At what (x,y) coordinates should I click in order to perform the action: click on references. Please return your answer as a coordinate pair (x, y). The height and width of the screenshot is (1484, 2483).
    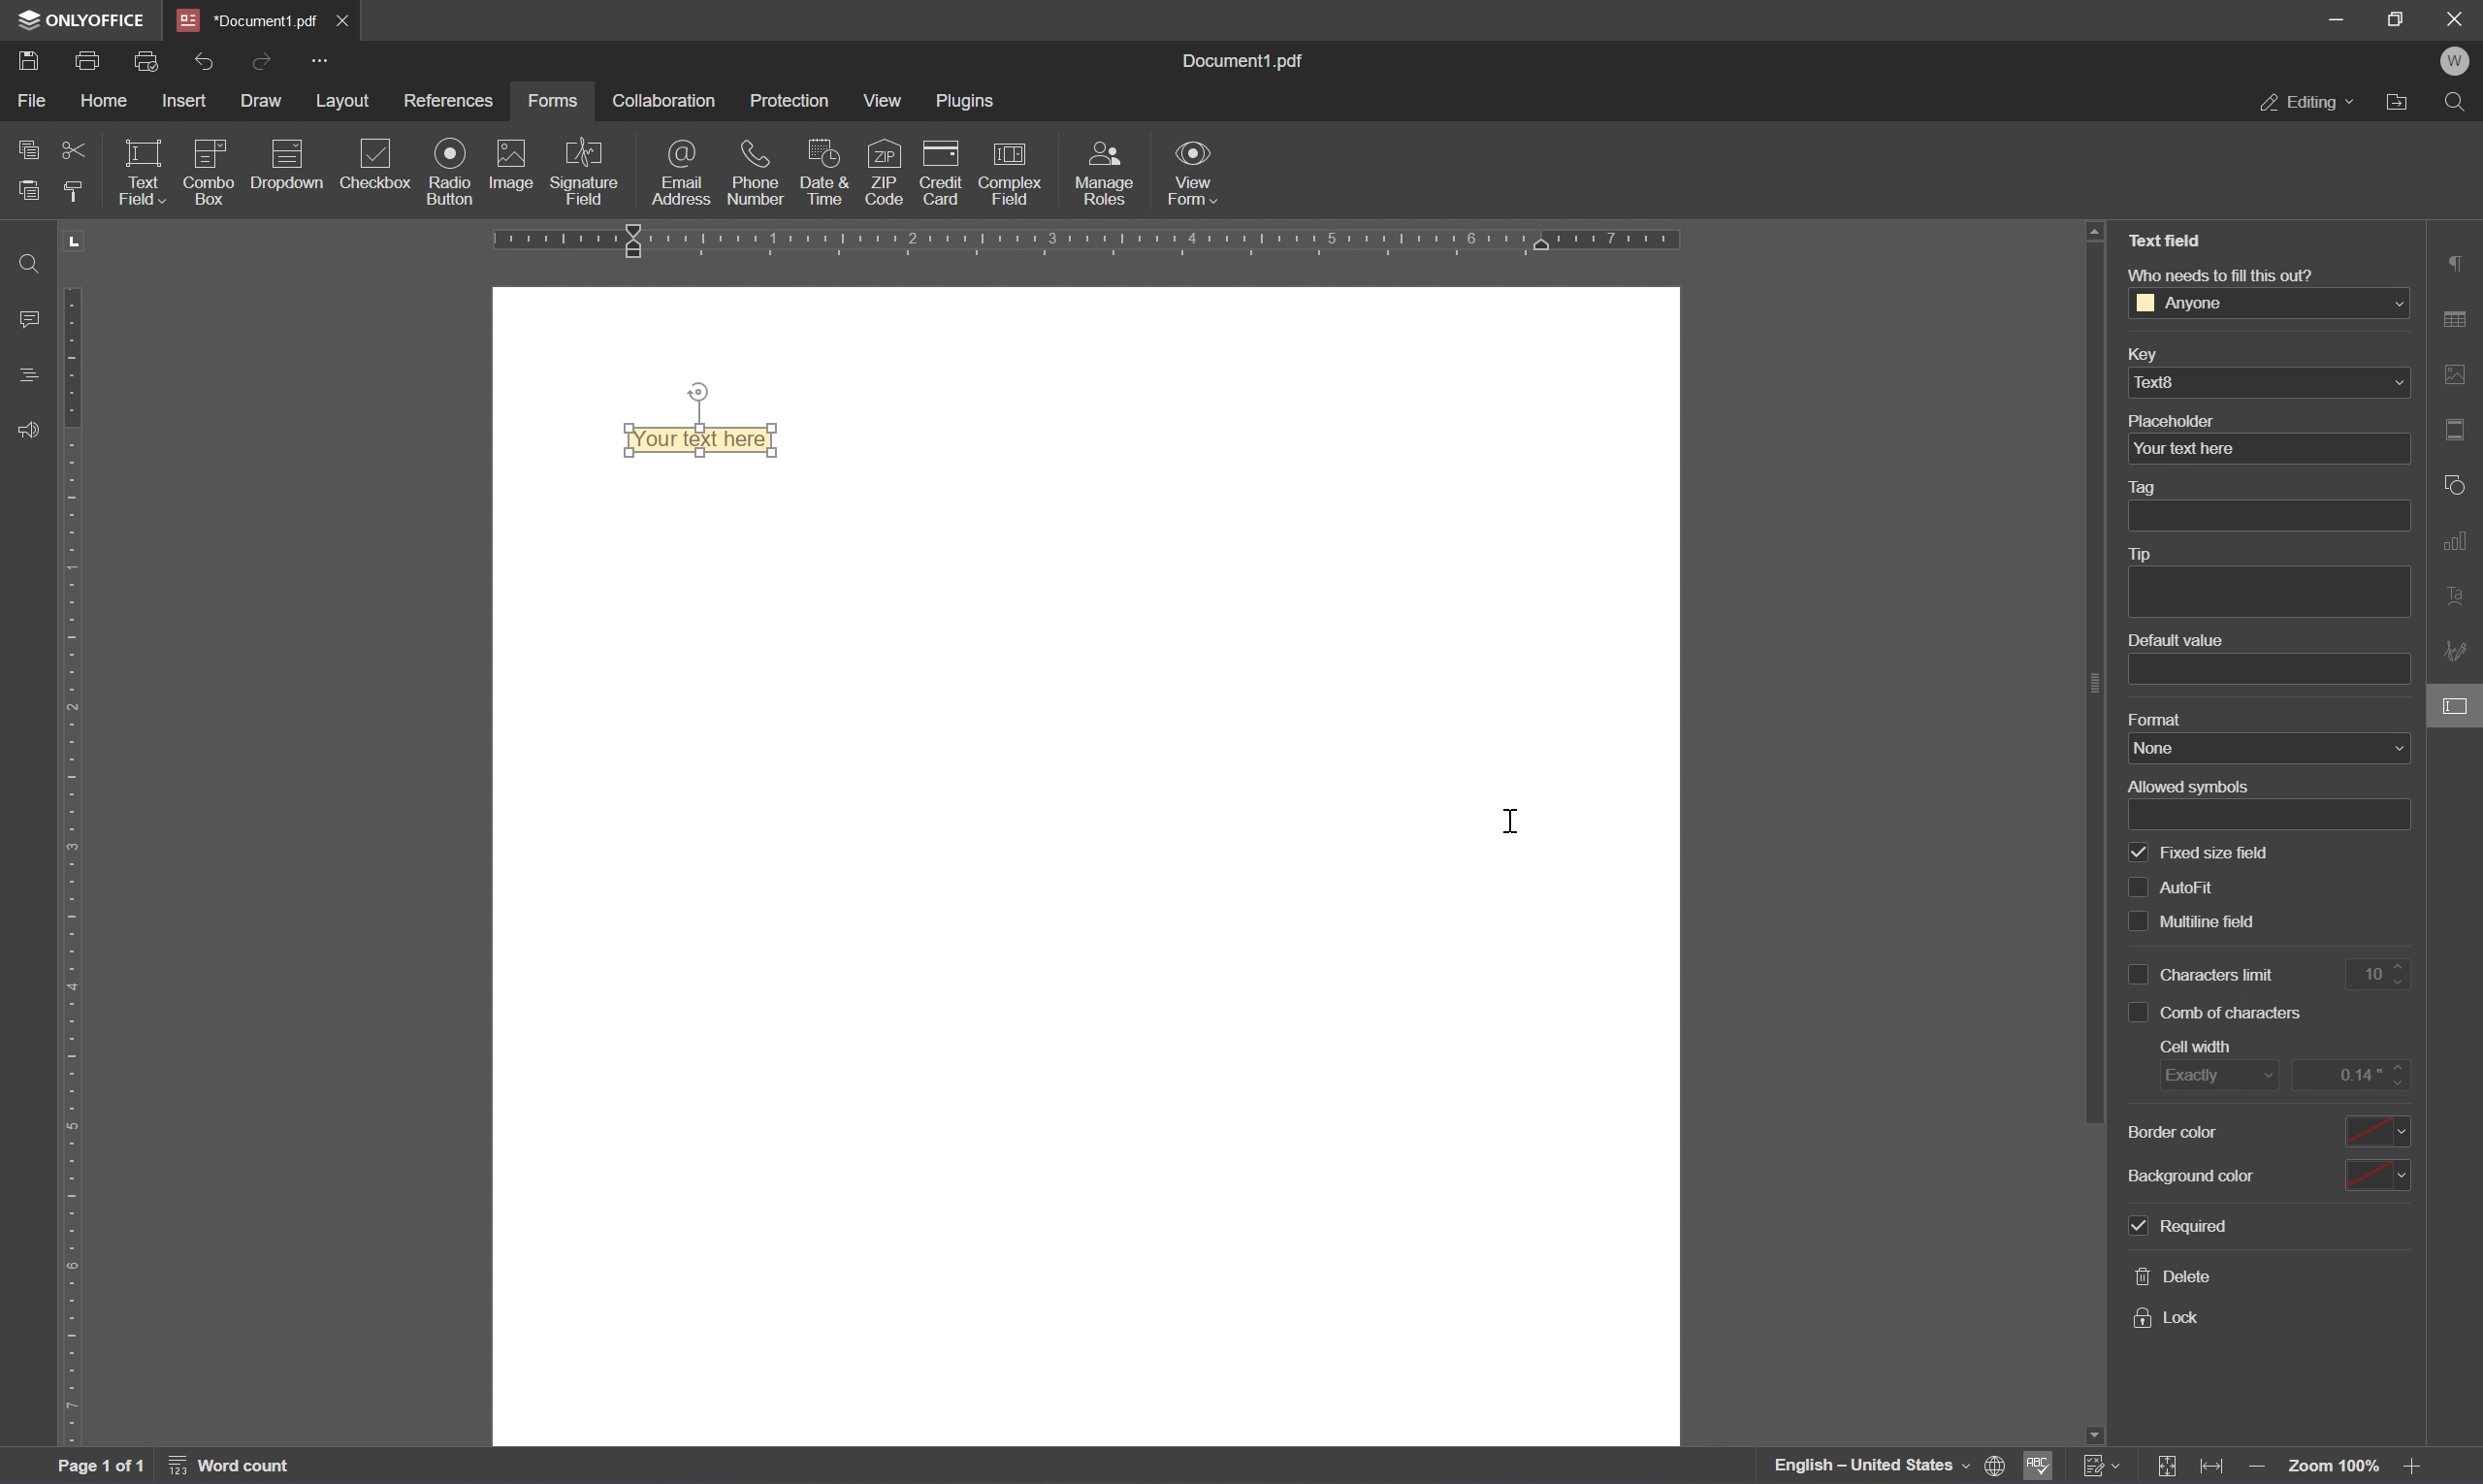
    Looking at the image, I should click on (449, 104).